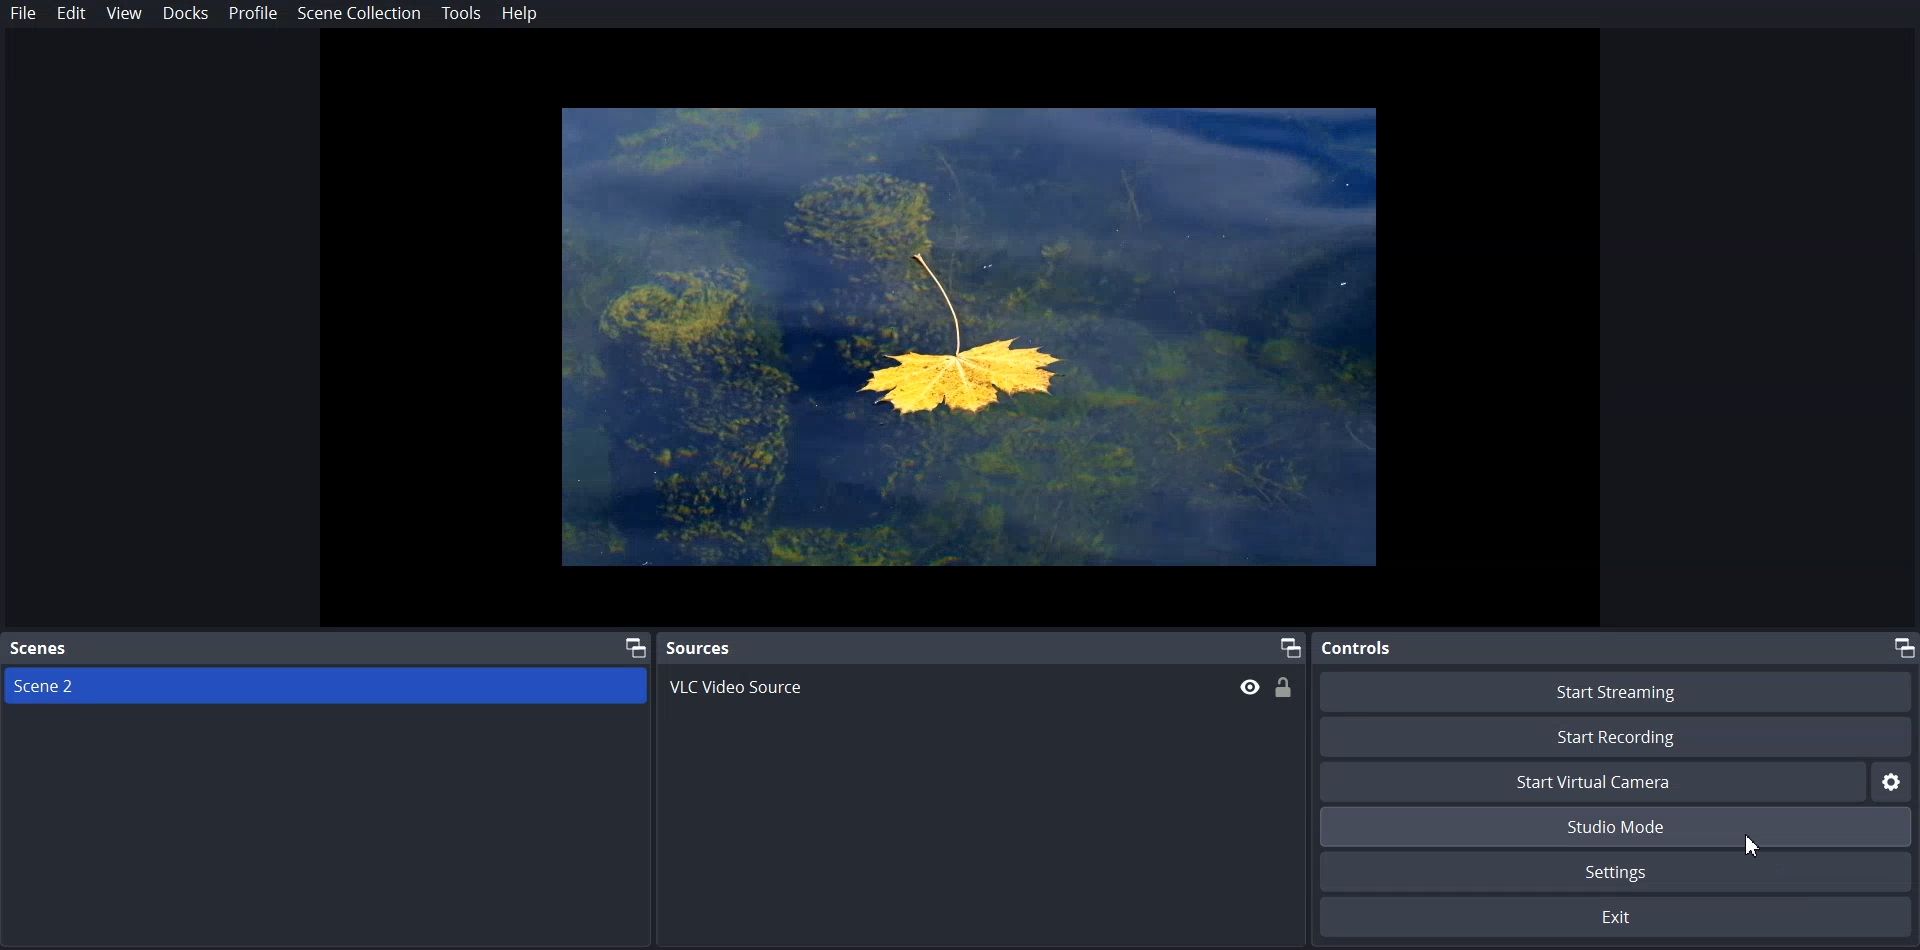 This screenshot has height=950, width=1920. What do you see at coordinates (121, 690) in the screenshot?
I see `Scene` at bounding box center [121, 690].